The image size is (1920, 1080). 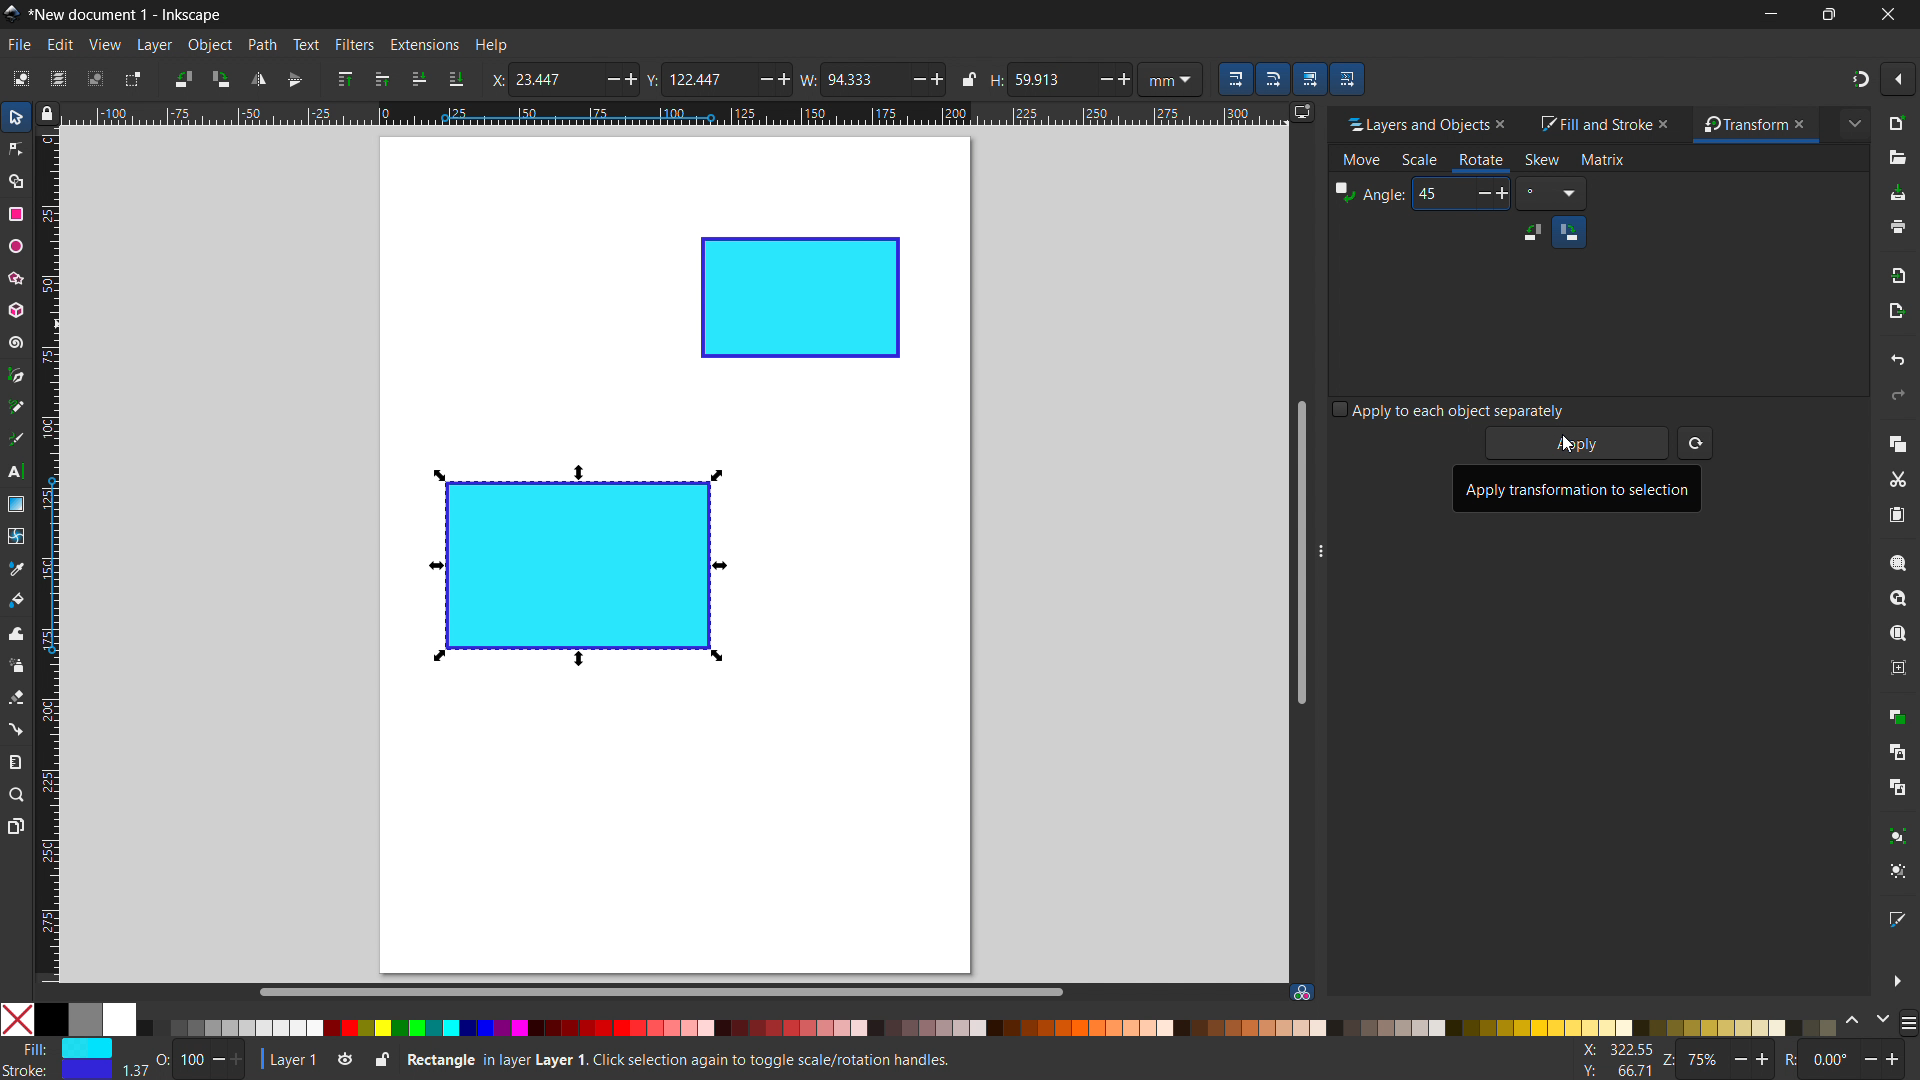 I want to click on more color opyions, so click(x=1908, y=1021).